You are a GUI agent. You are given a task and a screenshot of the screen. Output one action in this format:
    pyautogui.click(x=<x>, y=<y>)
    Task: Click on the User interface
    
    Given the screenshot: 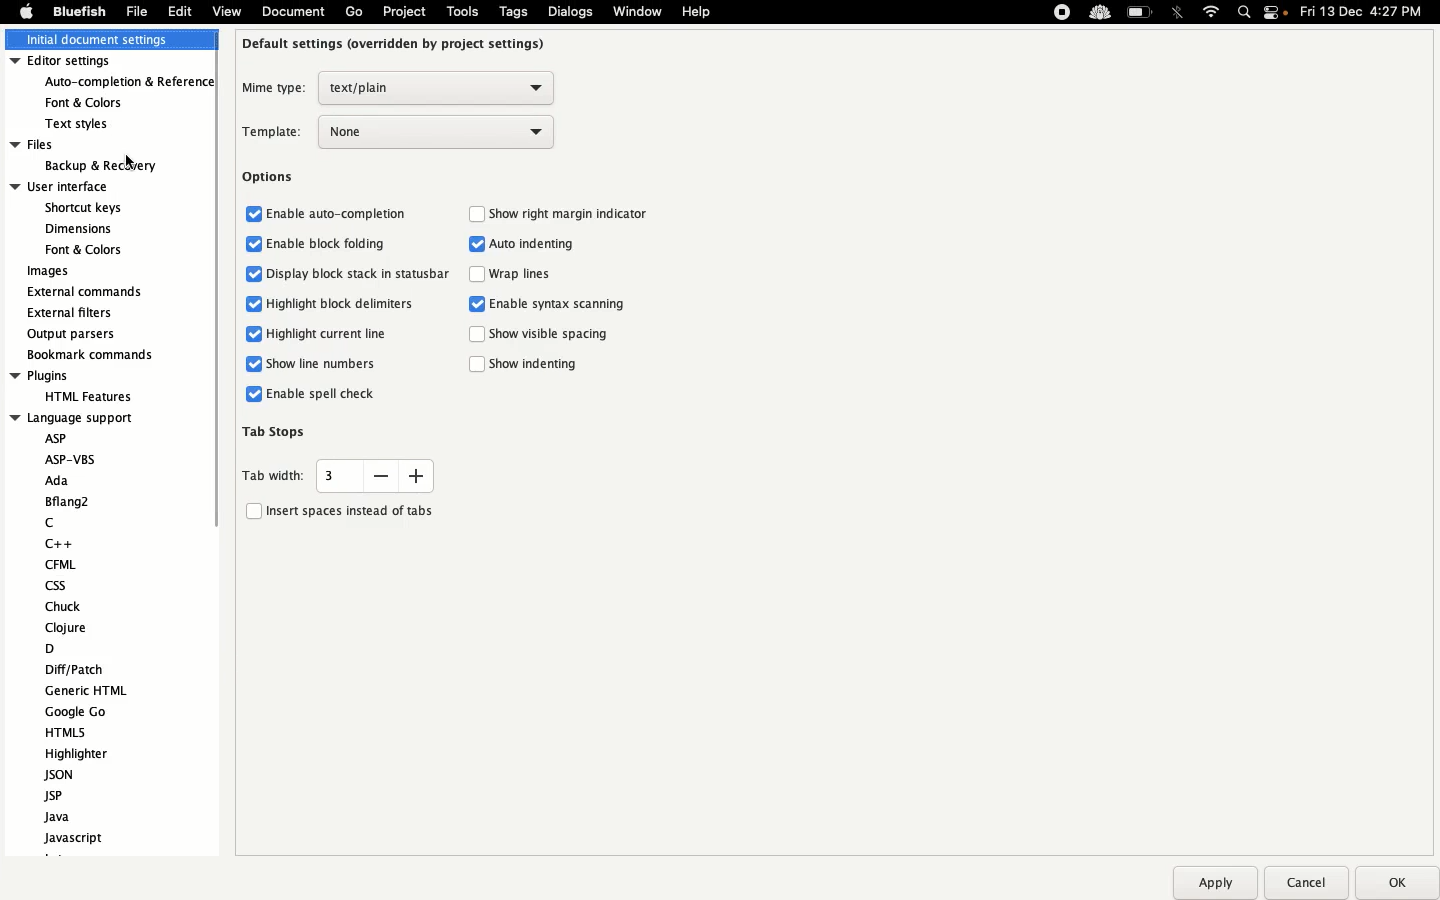 What is the action you would take?
    pyautogui.click(x=83, y=219)
    